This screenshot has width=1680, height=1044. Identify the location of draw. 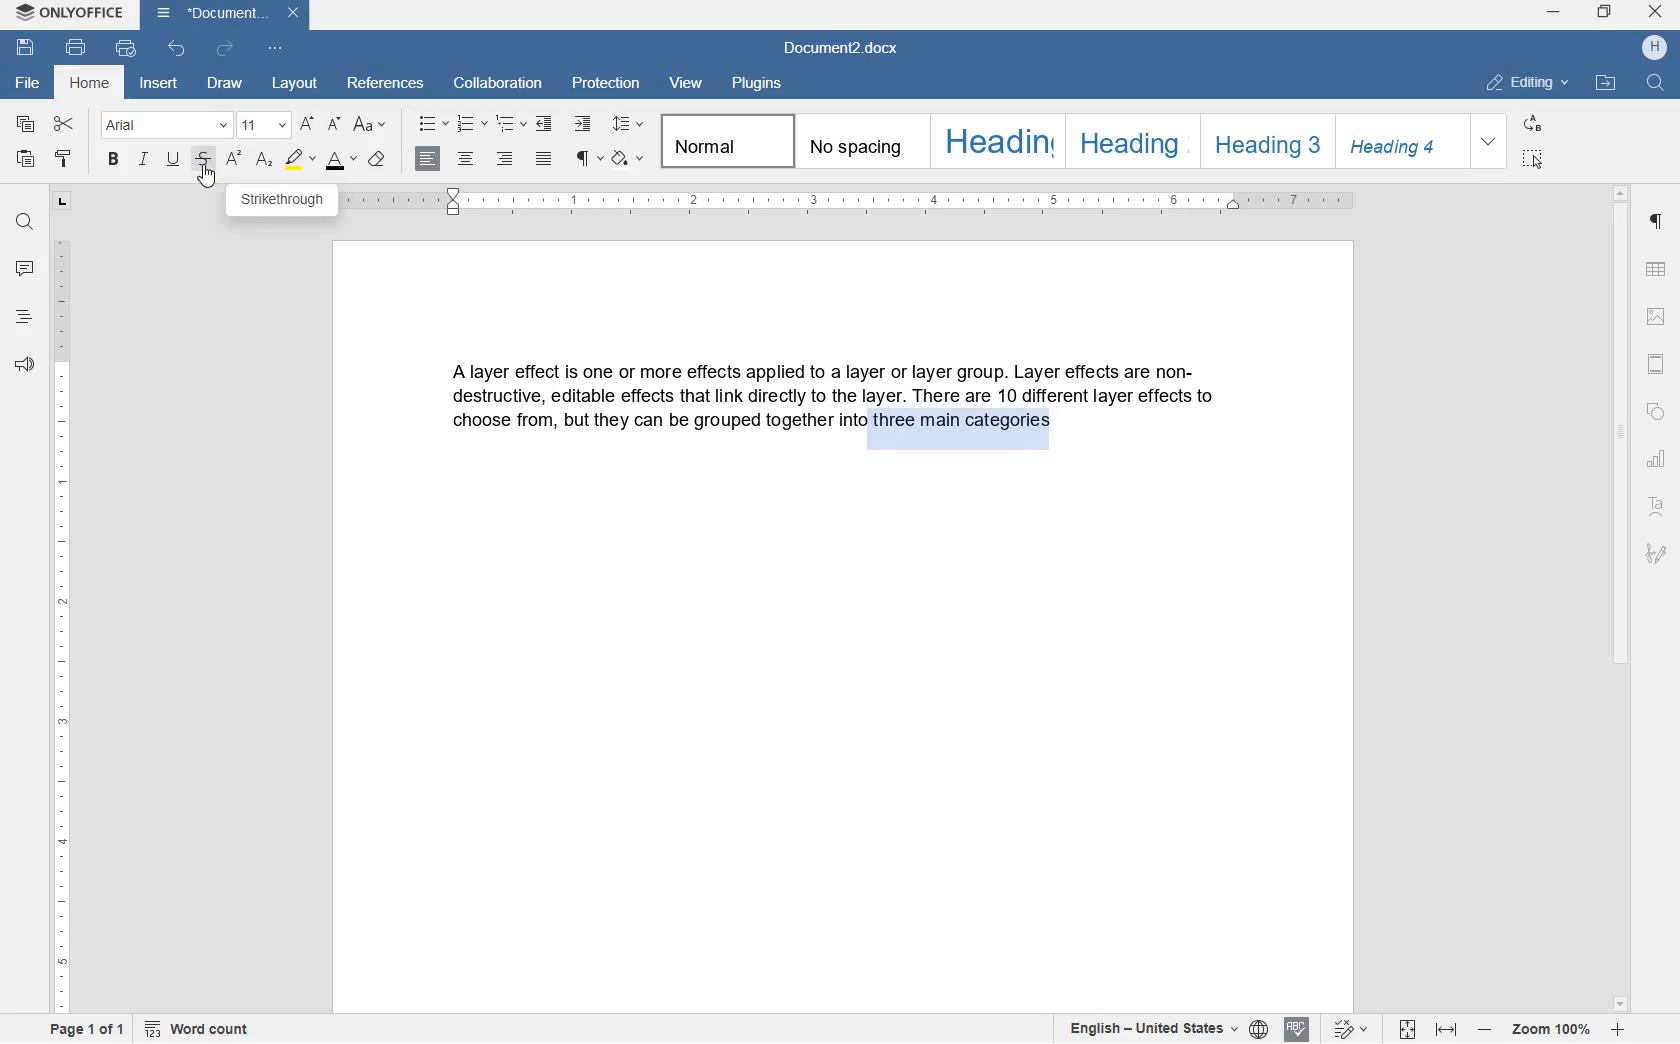
(225, 85).